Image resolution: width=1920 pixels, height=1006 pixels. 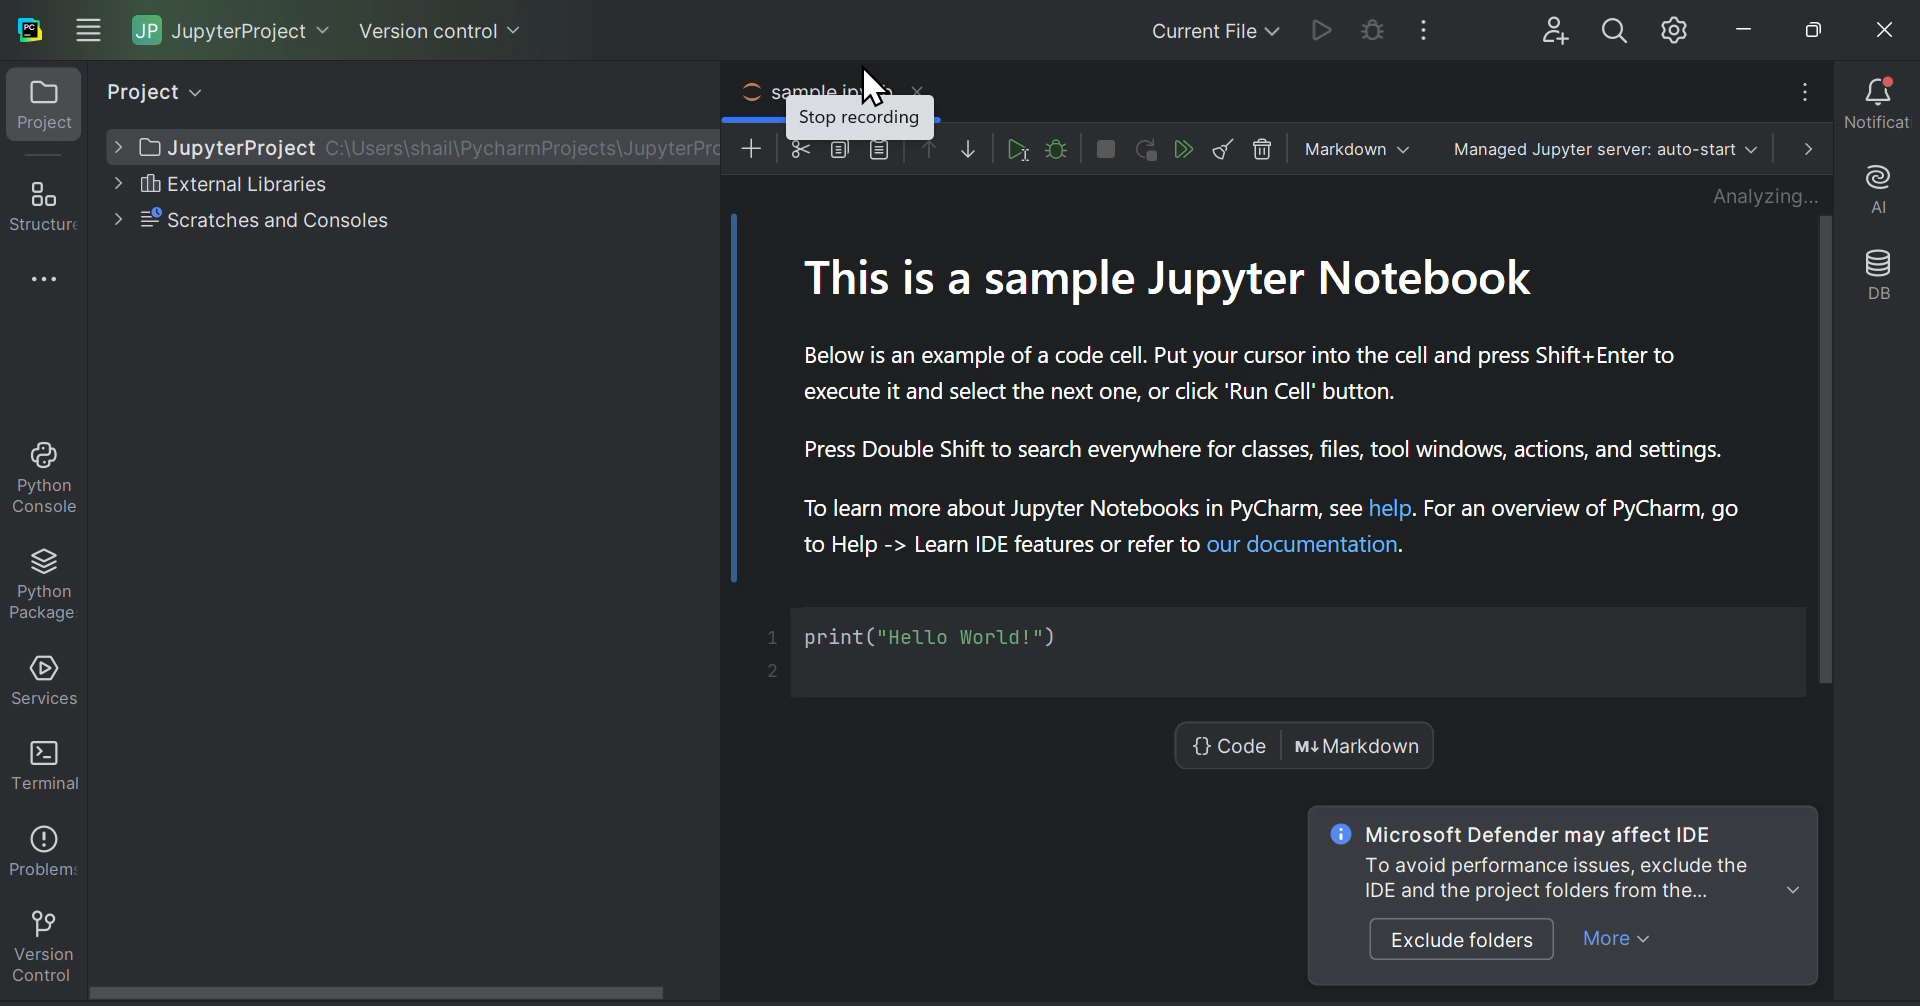 I want to click on Structures, so click(x=41, y=306).